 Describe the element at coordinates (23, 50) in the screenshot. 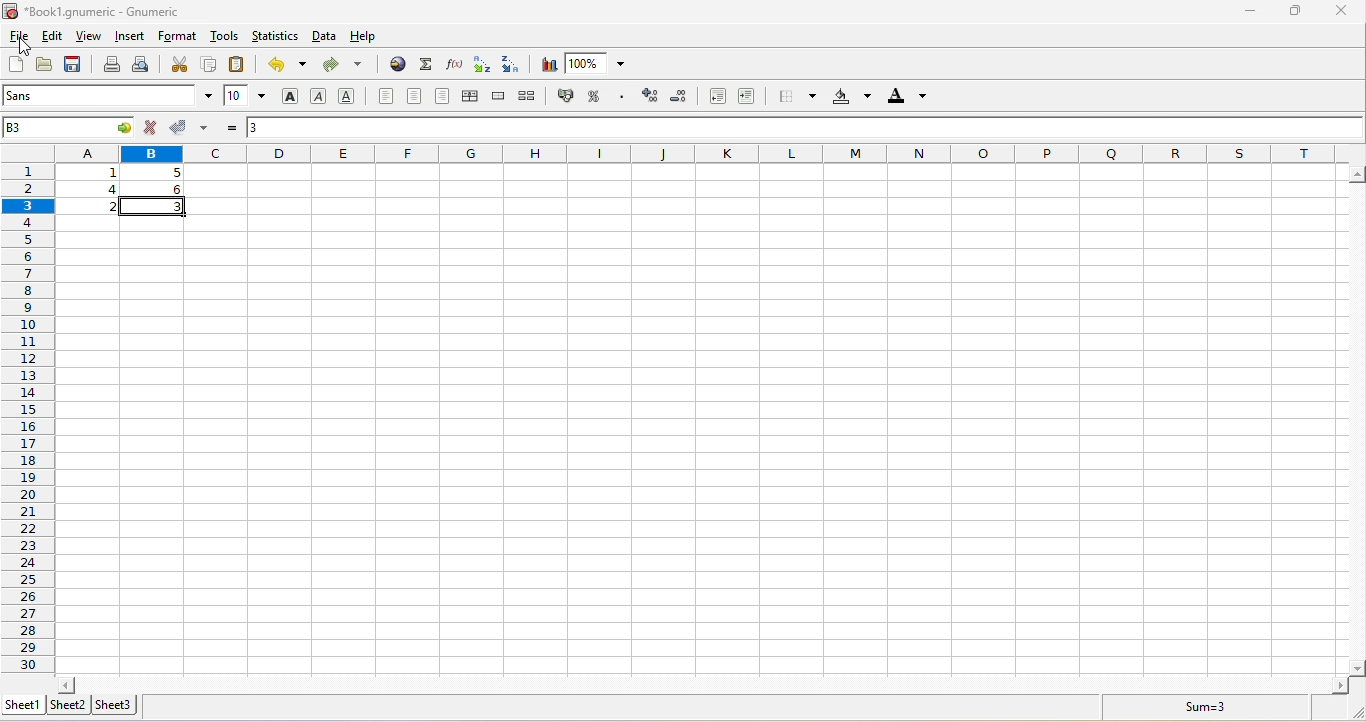

I see `cursor` at that location.